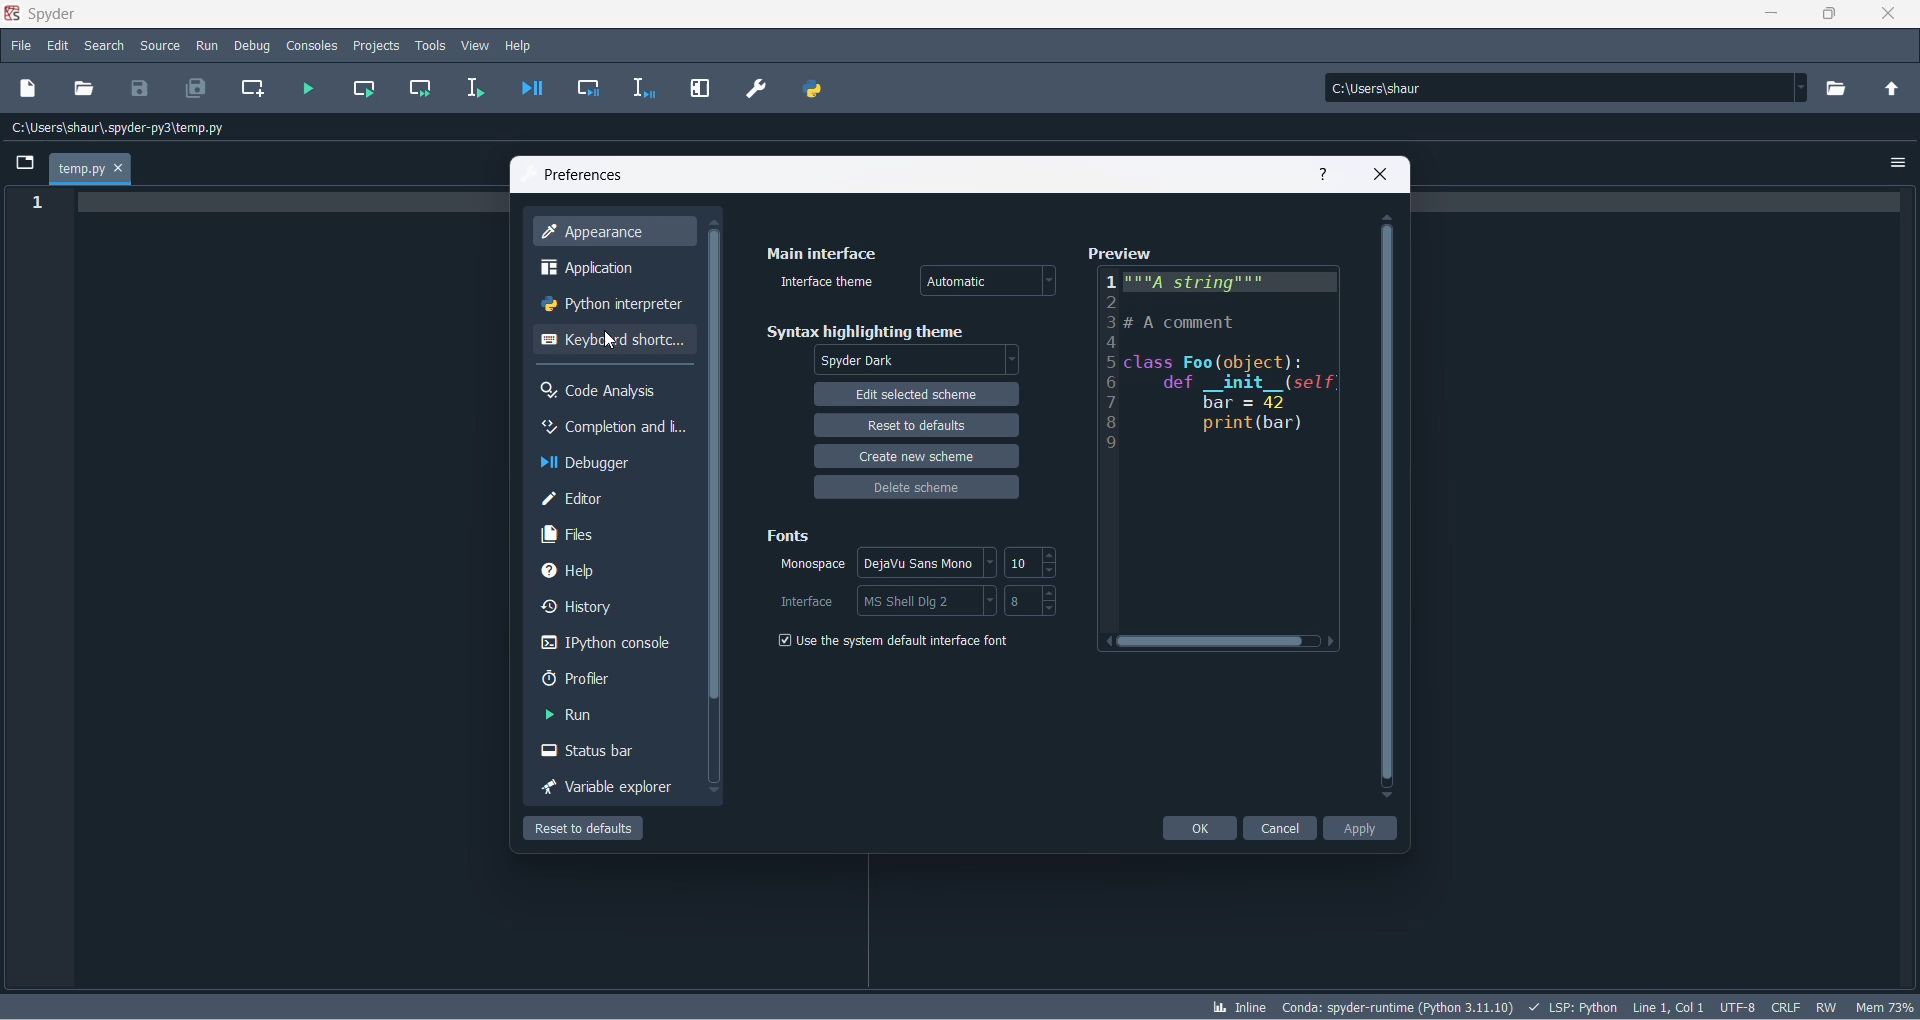  I want to click on increment, so click(1052, 555).